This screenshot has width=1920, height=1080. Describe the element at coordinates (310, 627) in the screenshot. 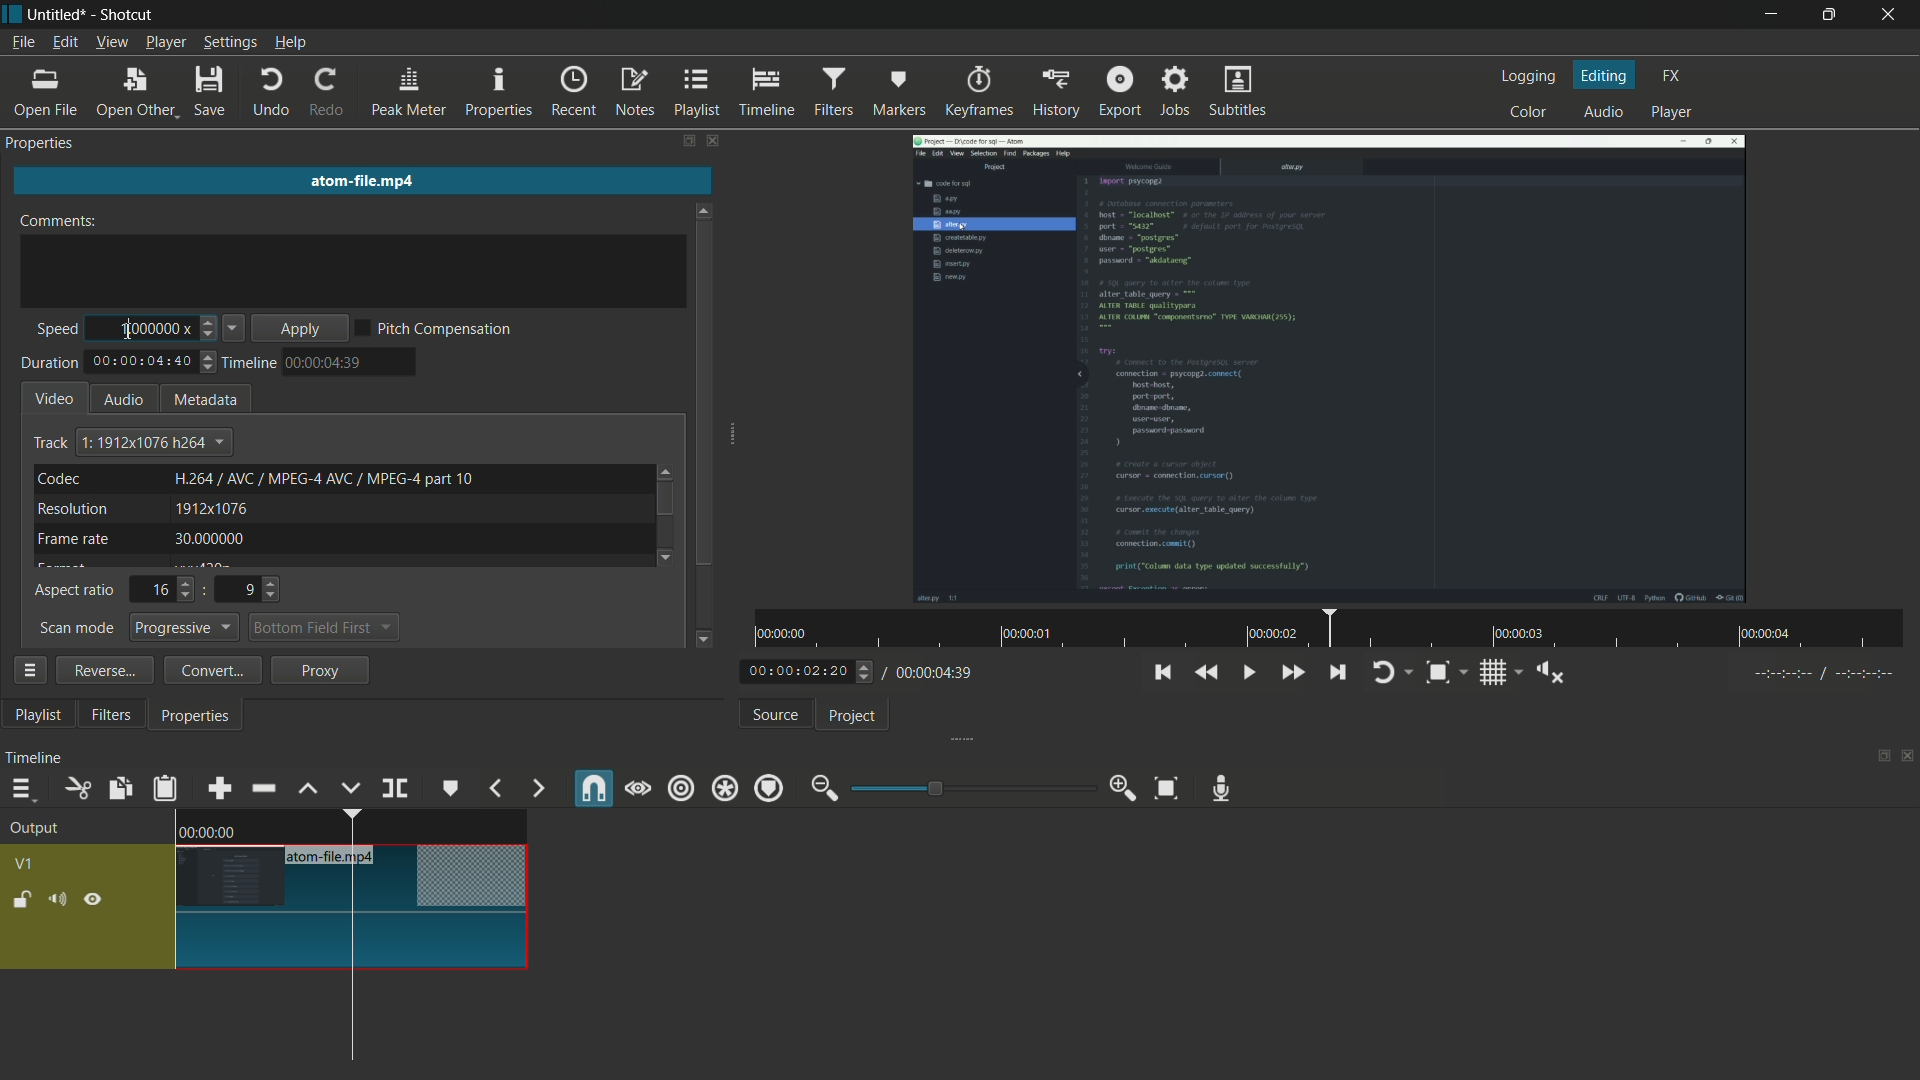

I see `bottom field first` at that location.